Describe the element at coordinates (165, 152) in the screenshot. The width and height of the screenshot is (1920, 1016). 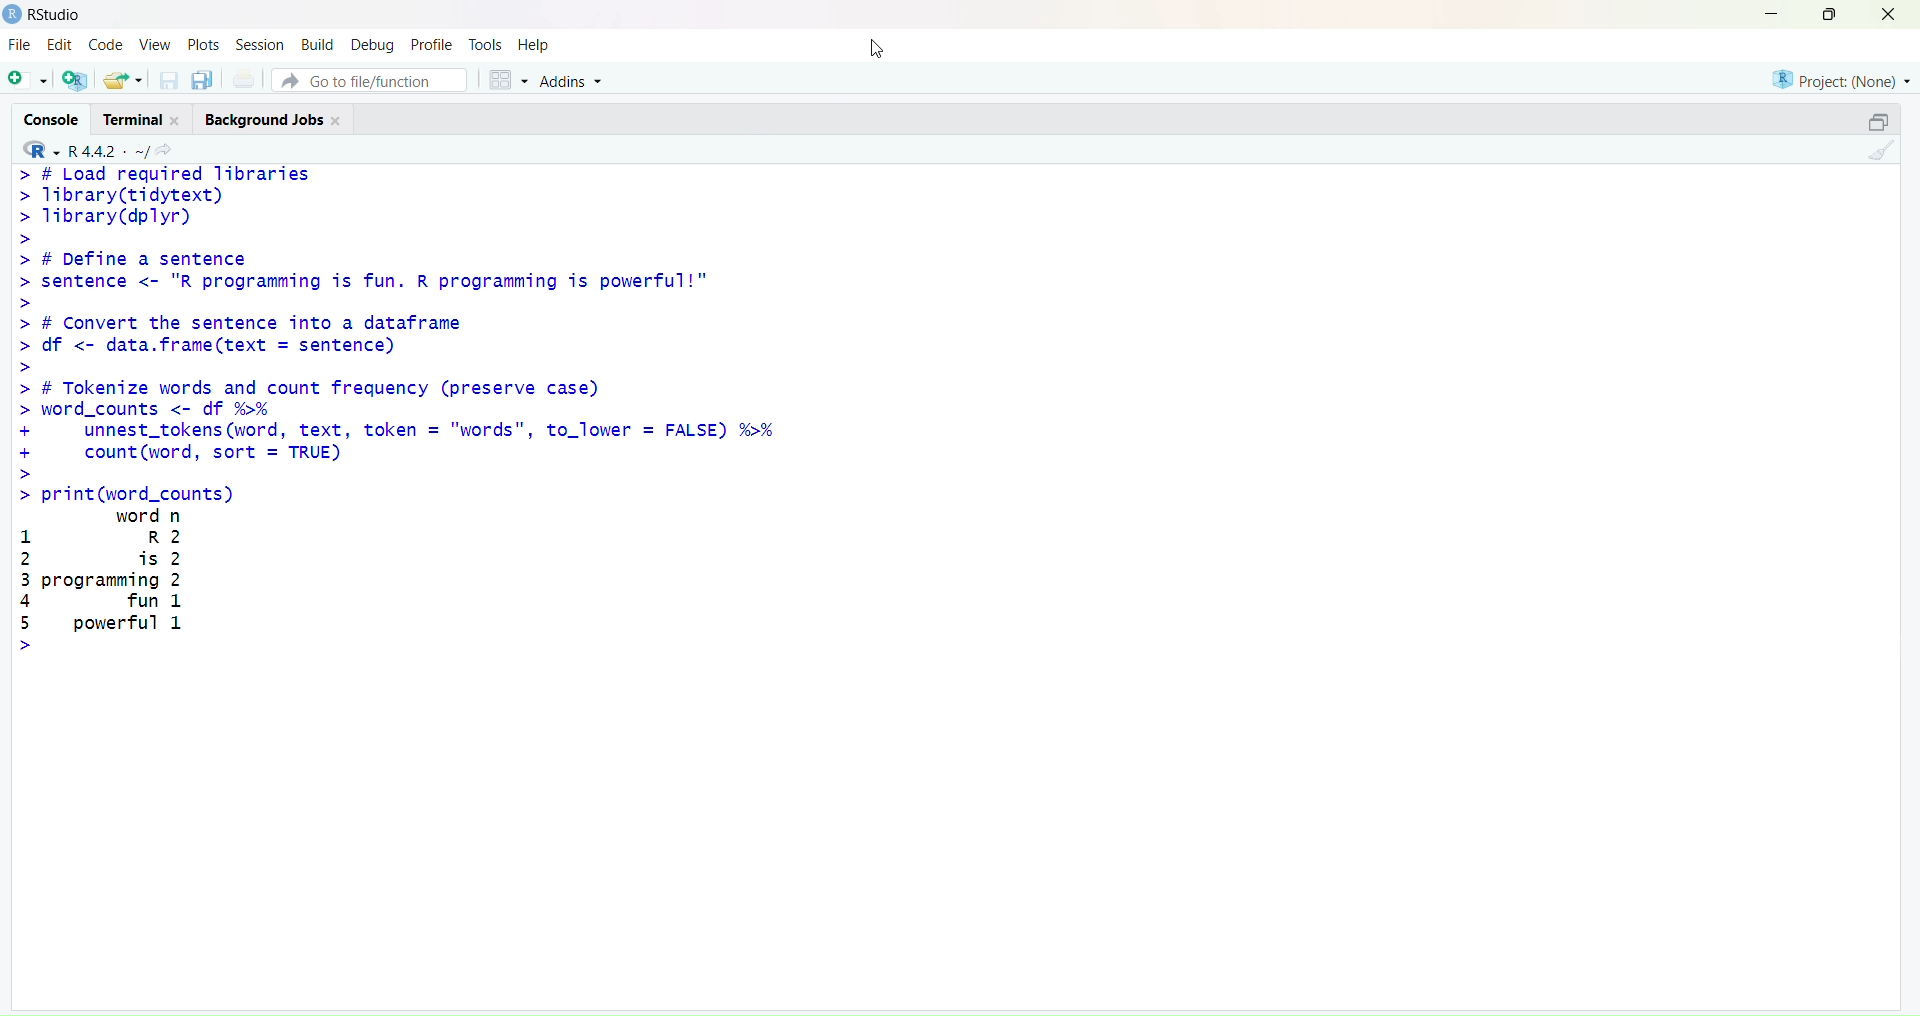
I see `view the current working directory` at that location.